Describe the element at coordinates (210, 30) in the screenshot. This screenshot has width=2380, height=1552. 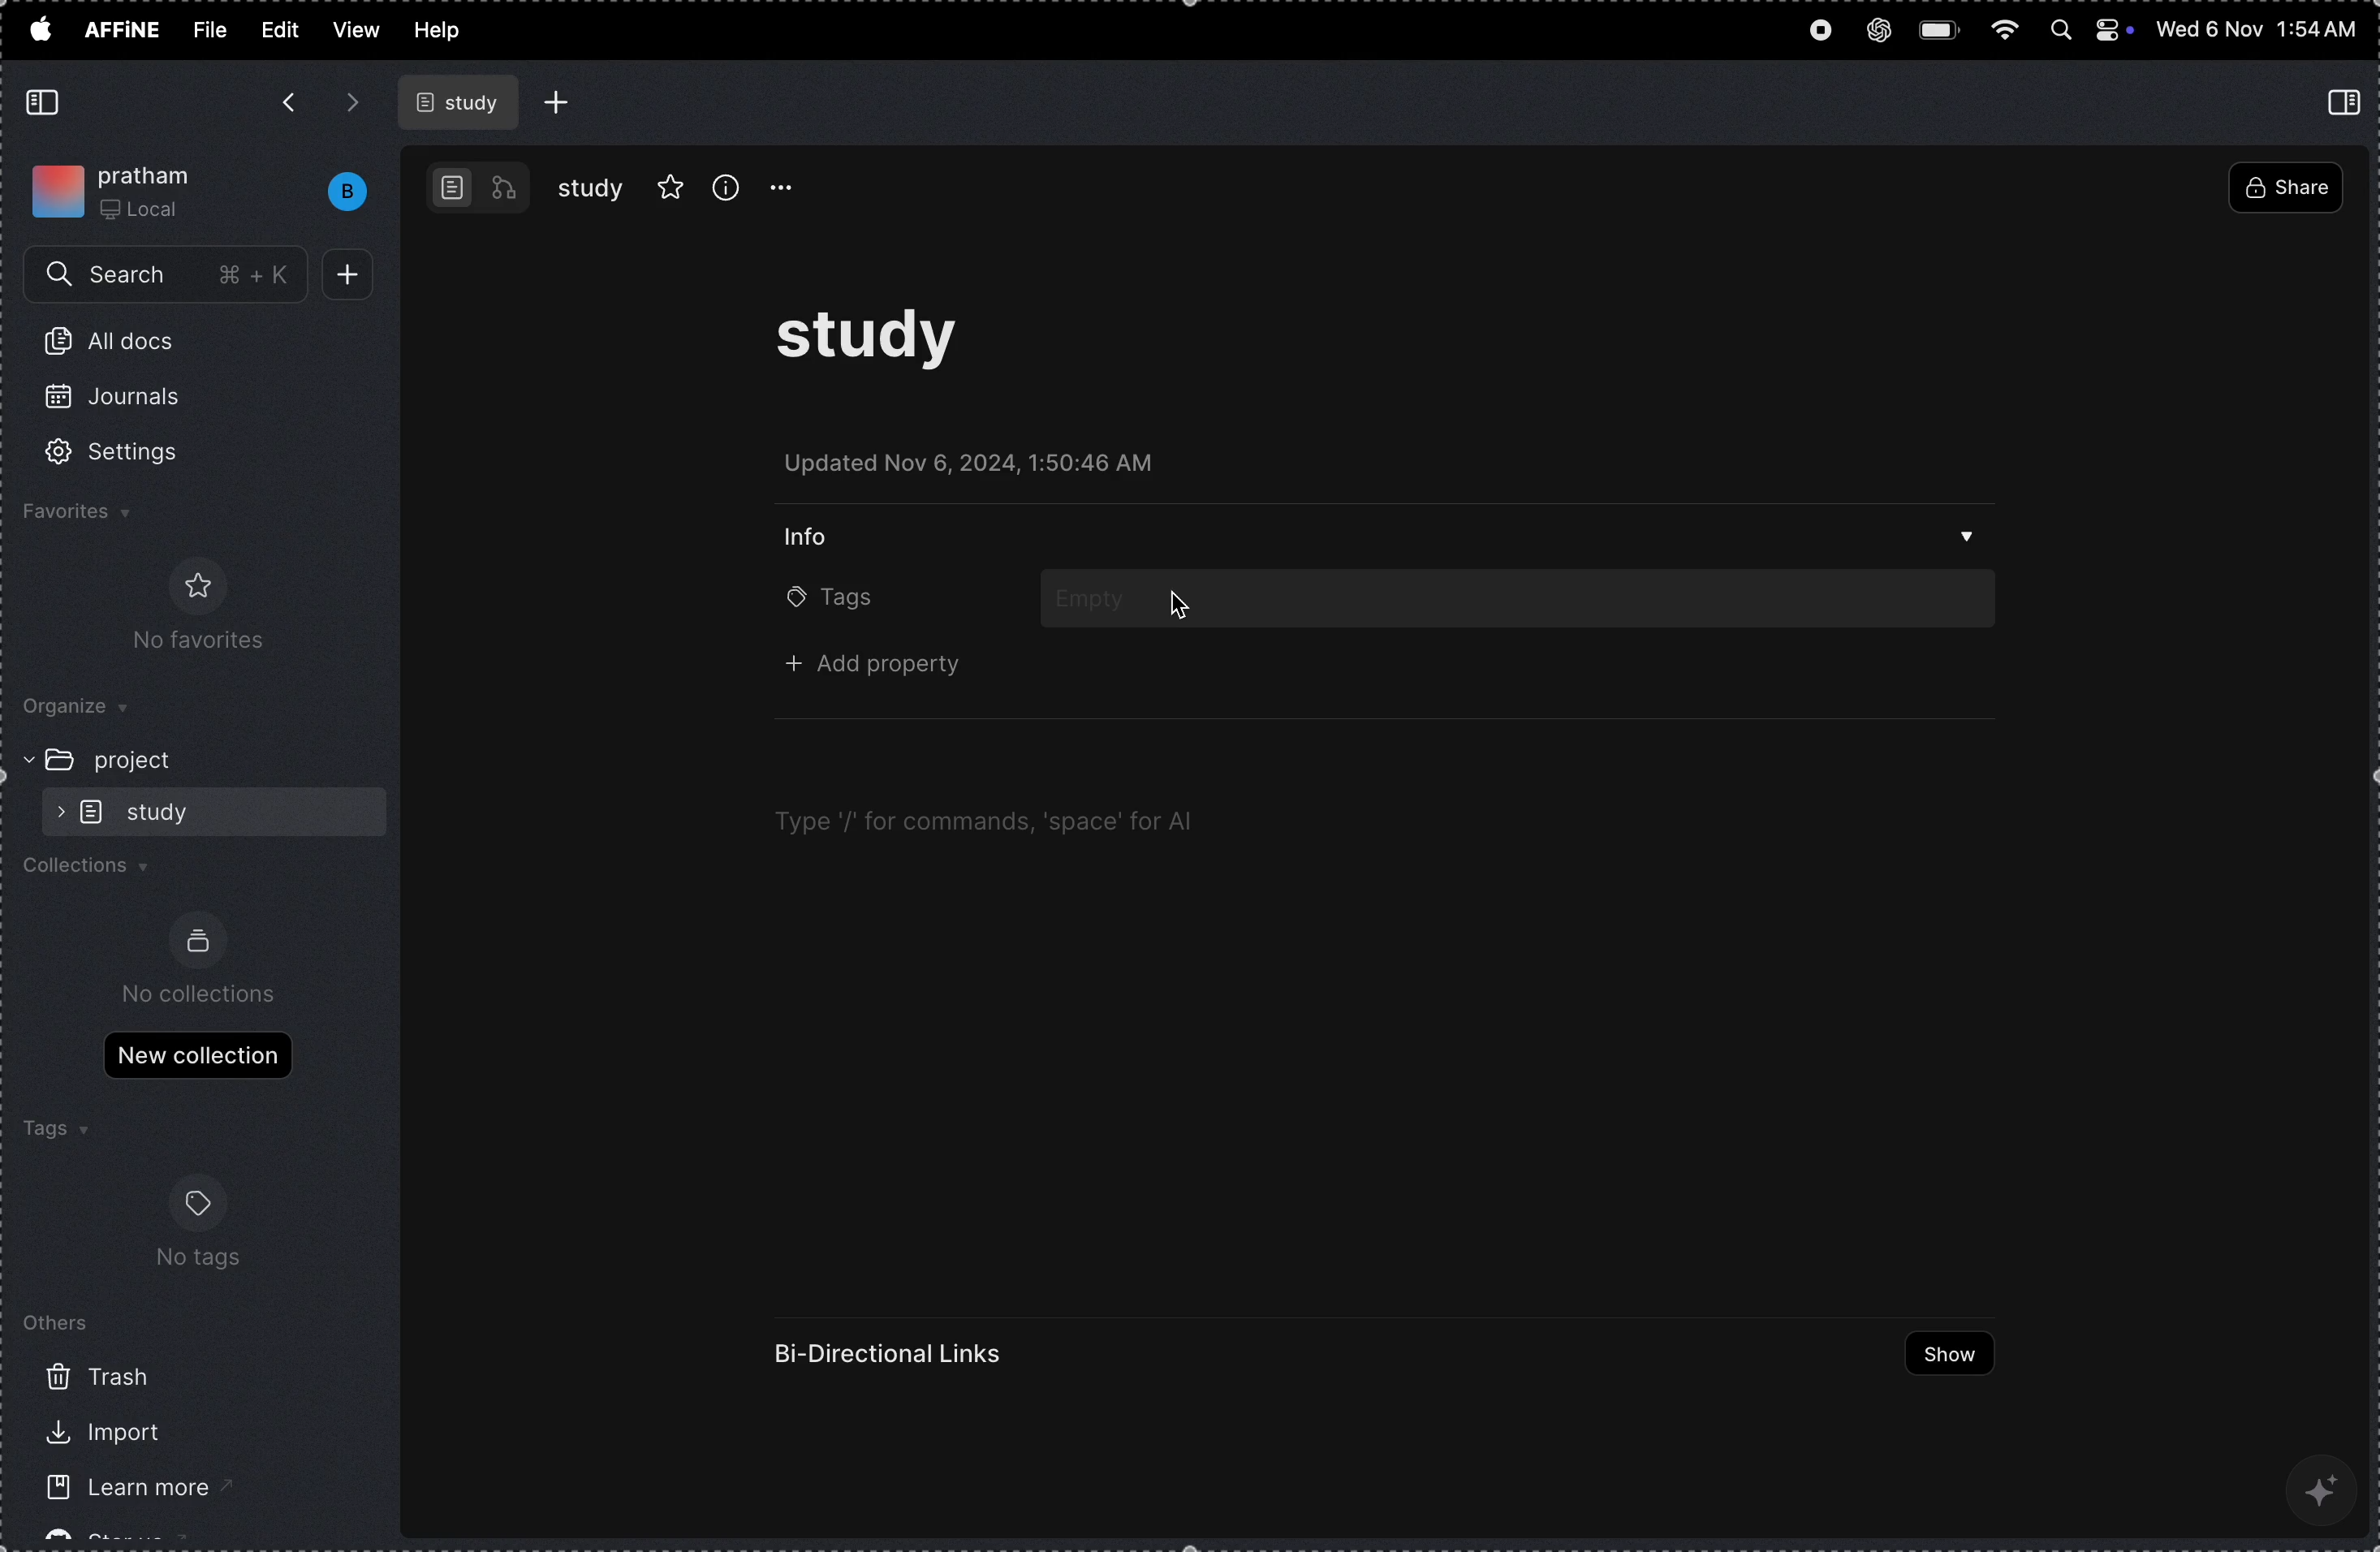
I see `file` at that location.